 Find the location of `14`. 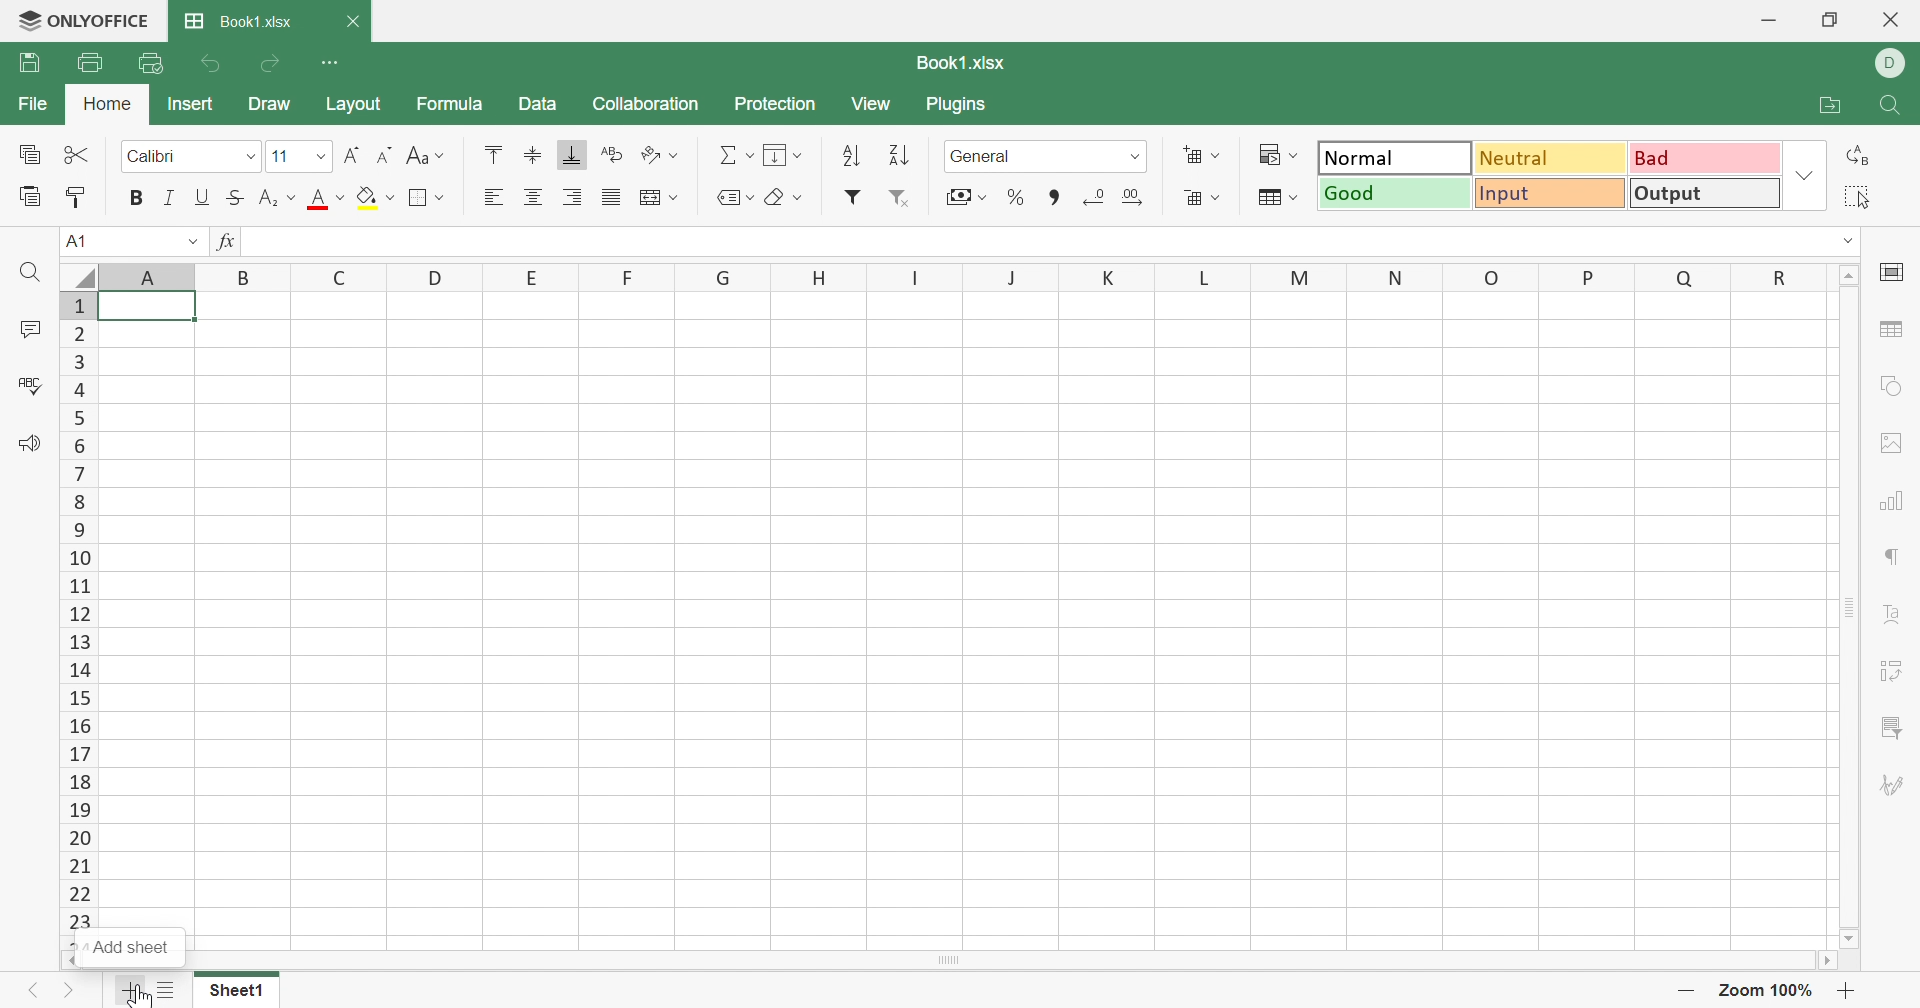

14 is located at coordinates (80, 670).